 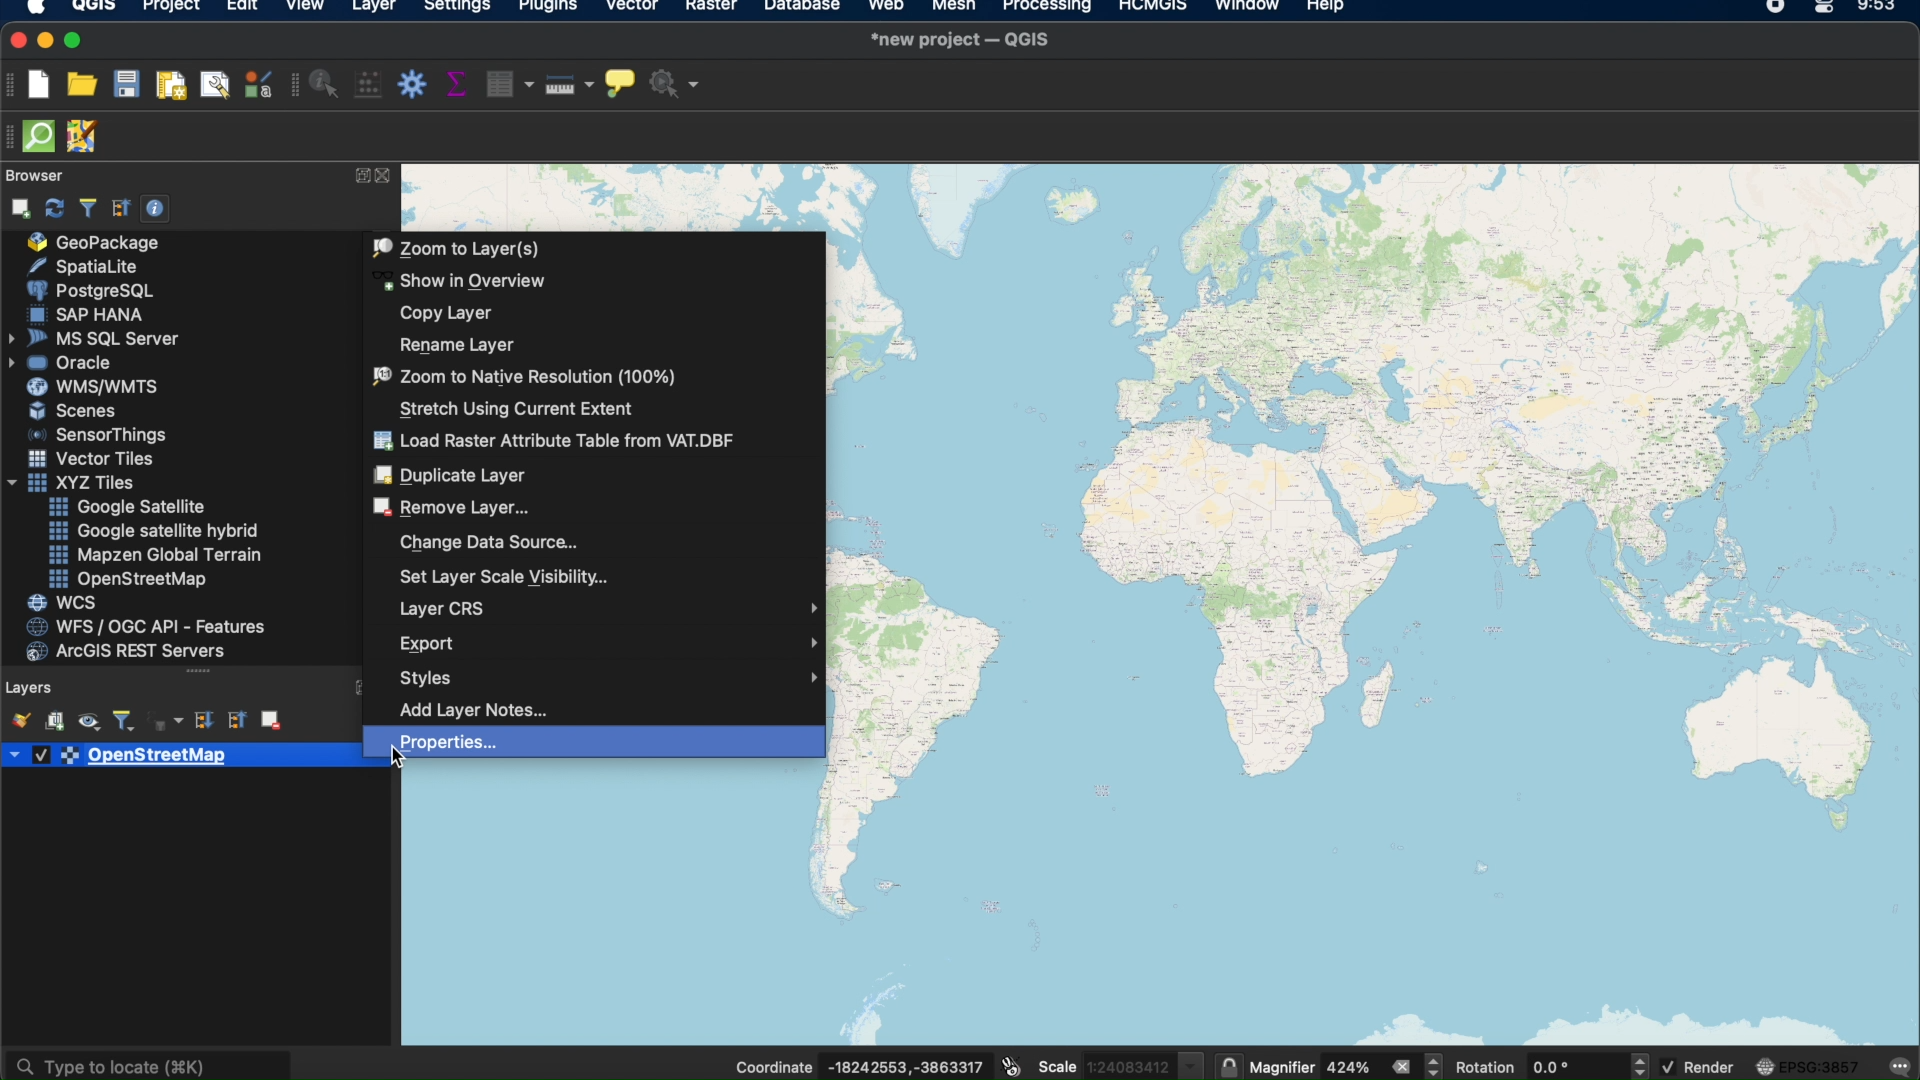 I want to click on add group, so click(x=54, y=722).